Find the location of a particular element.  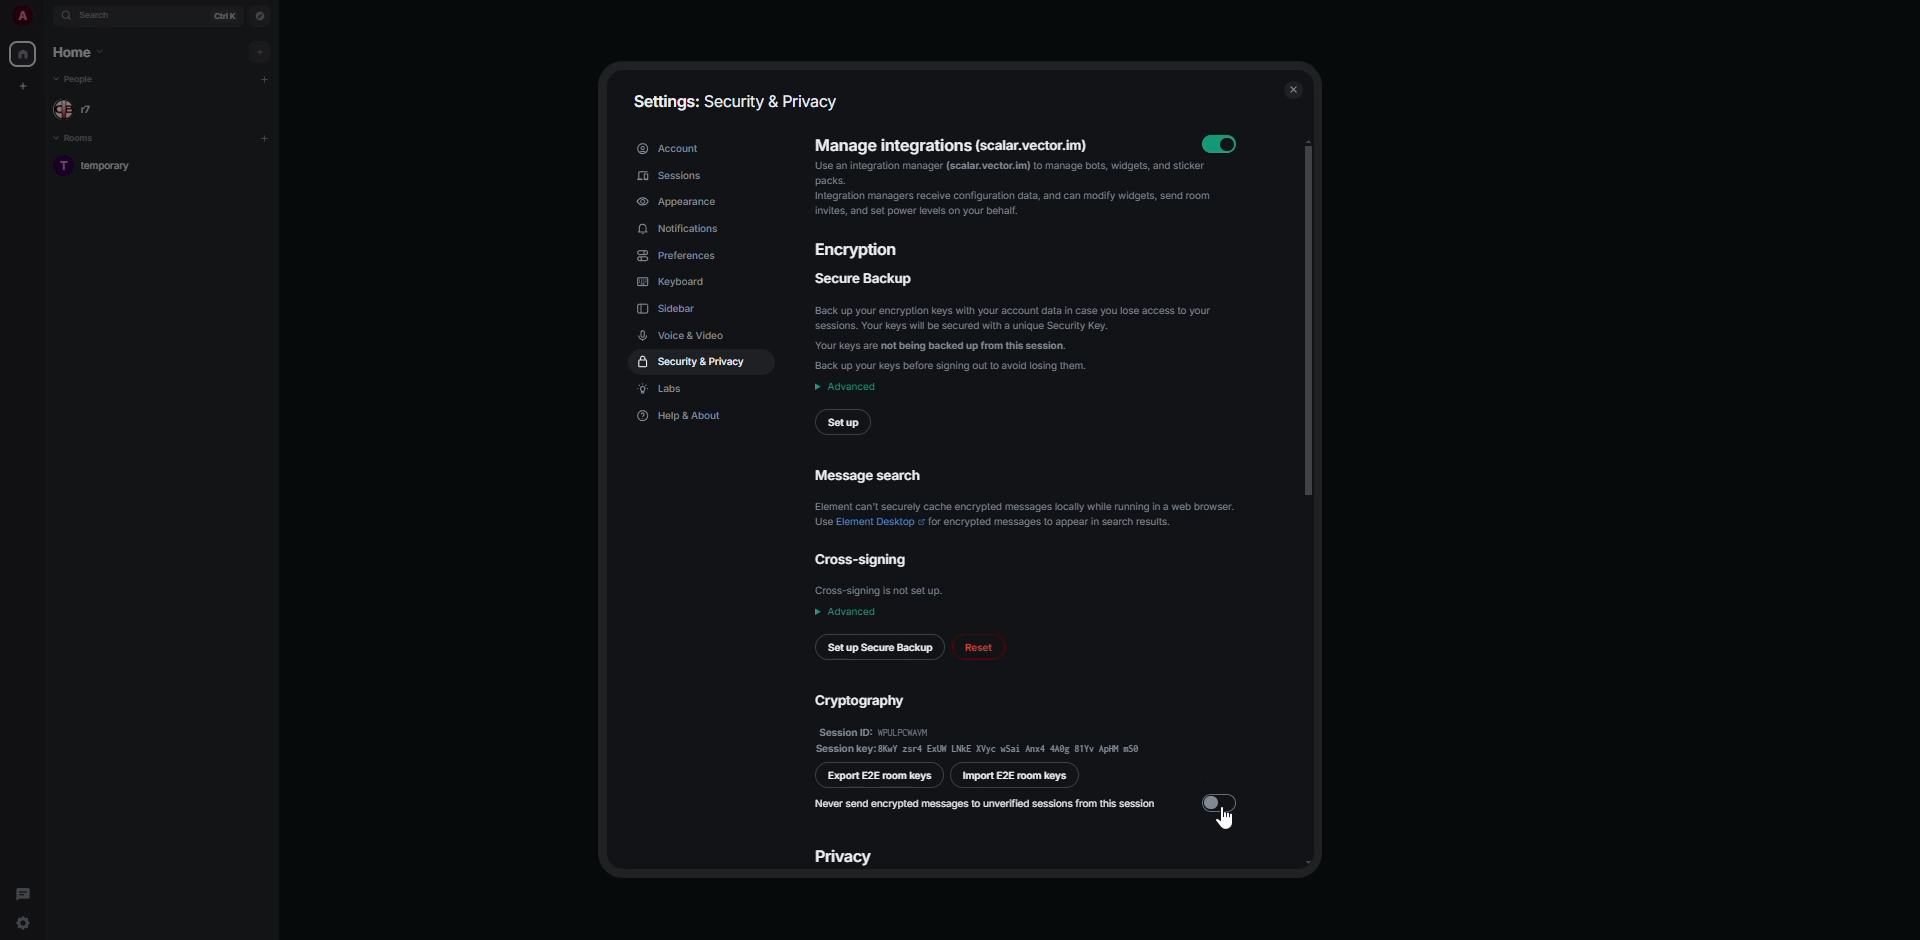

add is located at coordinates (265, 78).